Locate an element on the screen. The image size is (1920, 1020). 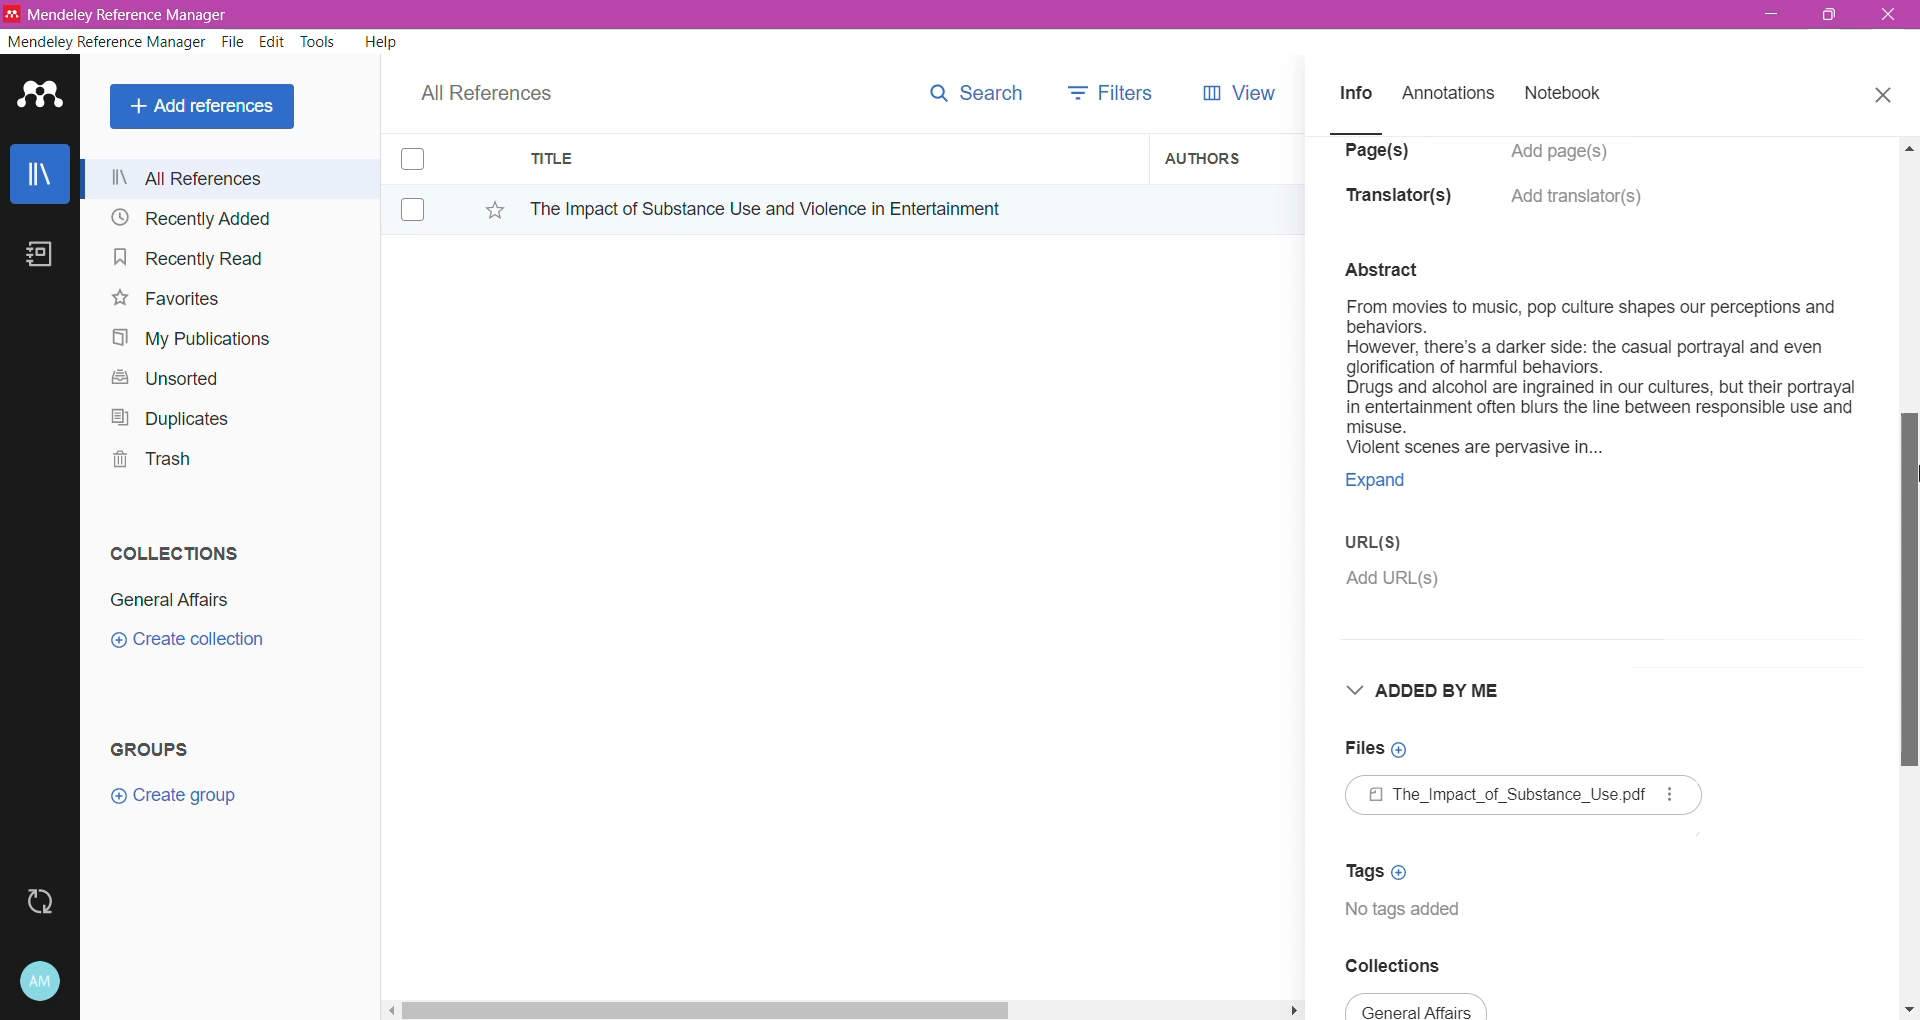
Unsorted is located at coordinates (162, 377).